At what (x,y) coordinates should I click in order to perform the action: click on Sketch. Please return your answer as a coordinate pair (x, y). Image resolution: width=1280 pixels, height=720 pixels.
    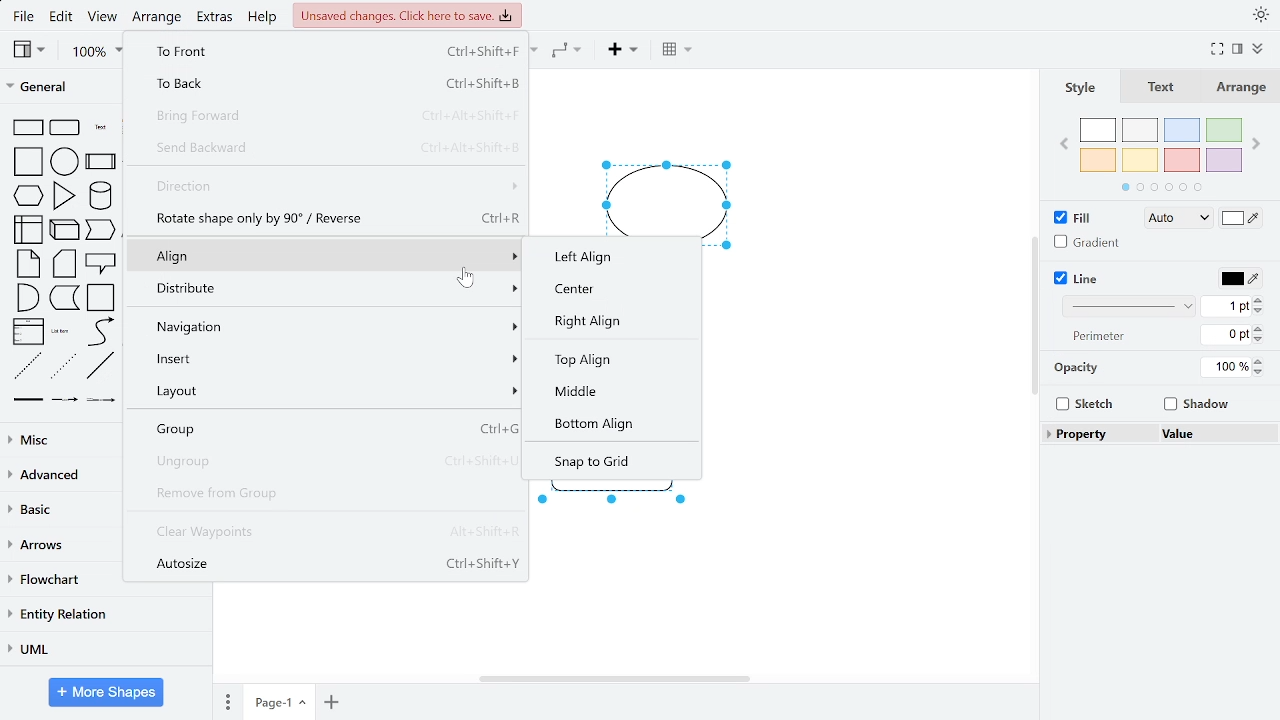
    Looking at the image, I should click on (1087, 404).